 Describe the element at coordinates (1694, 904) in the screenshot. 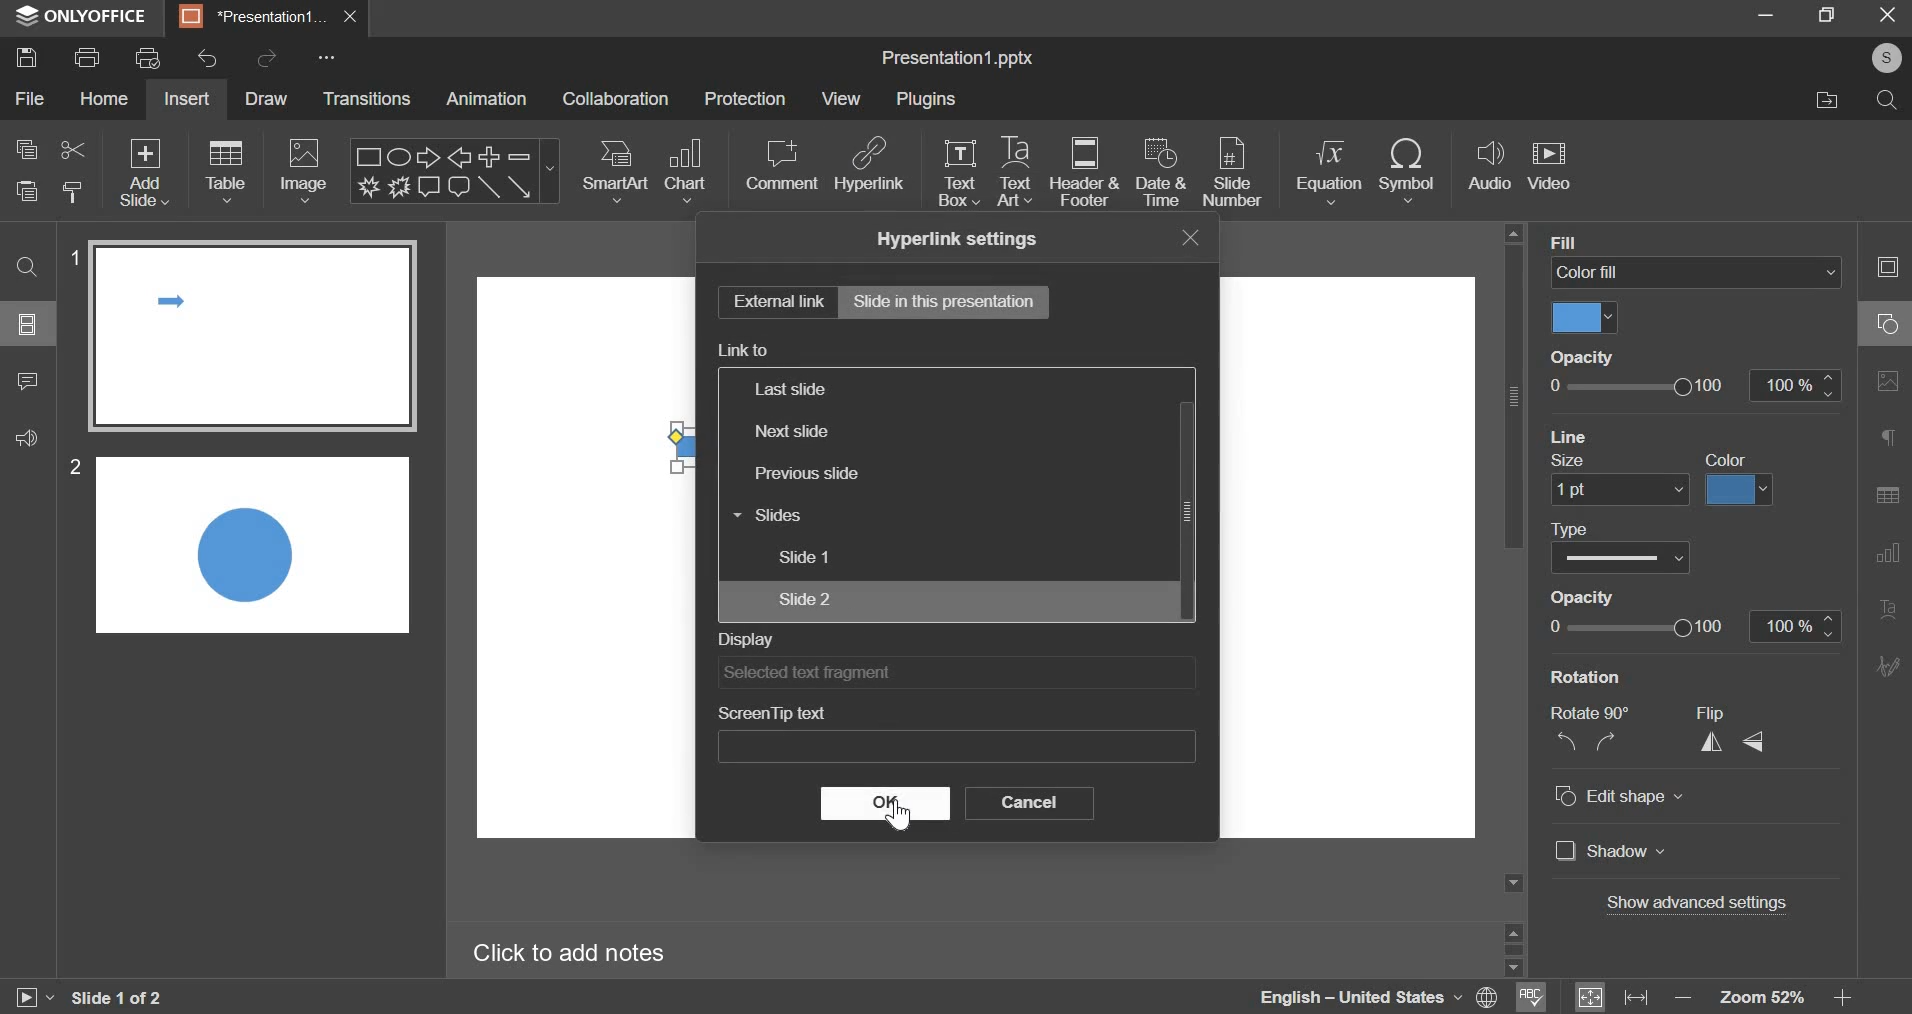

I see `show advanced settings` at that location.